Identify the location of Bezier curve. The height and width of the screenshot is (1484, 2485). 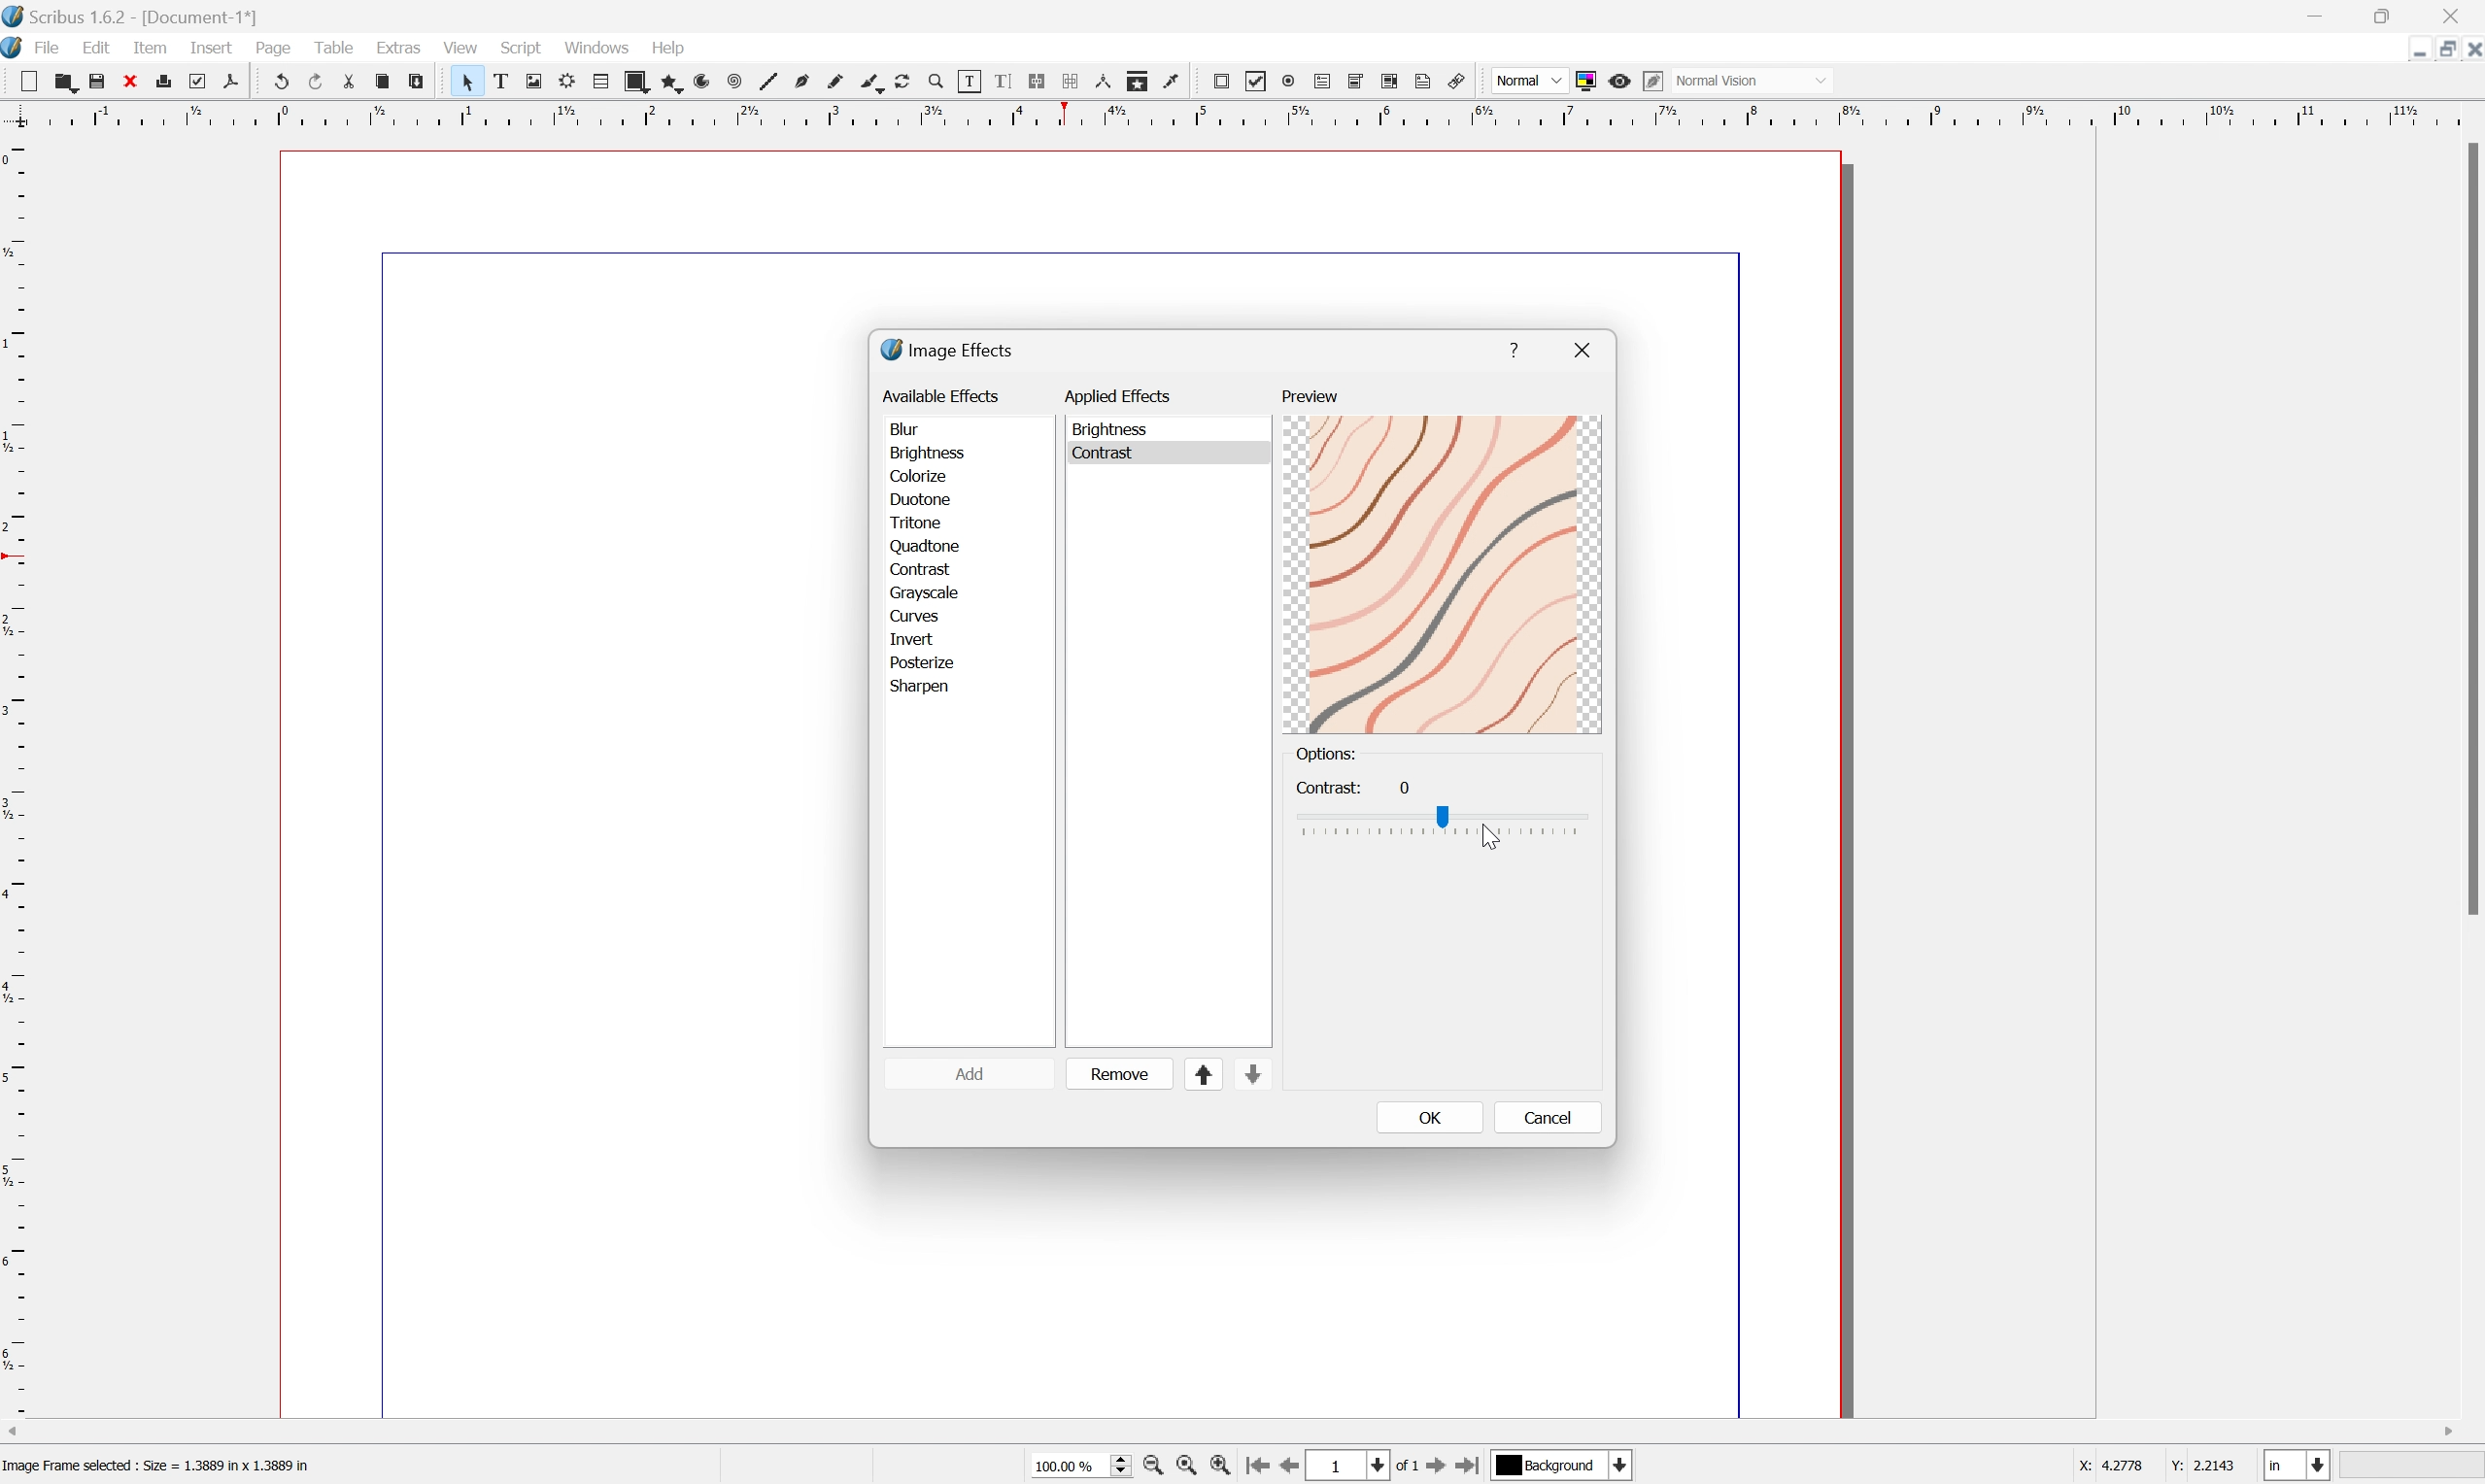
(807, 78).